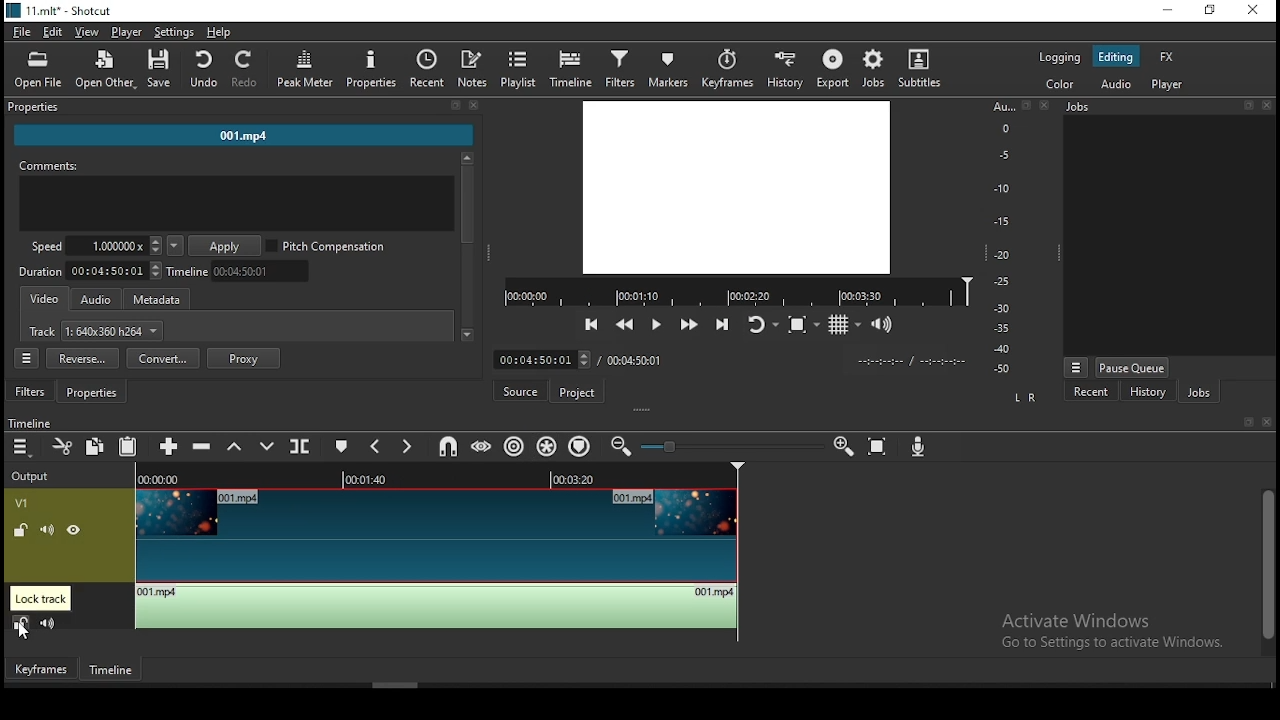  What do you see at coordinates (95, 300) in the screenshot?
I see `audio` at bounding box center [95, 300].